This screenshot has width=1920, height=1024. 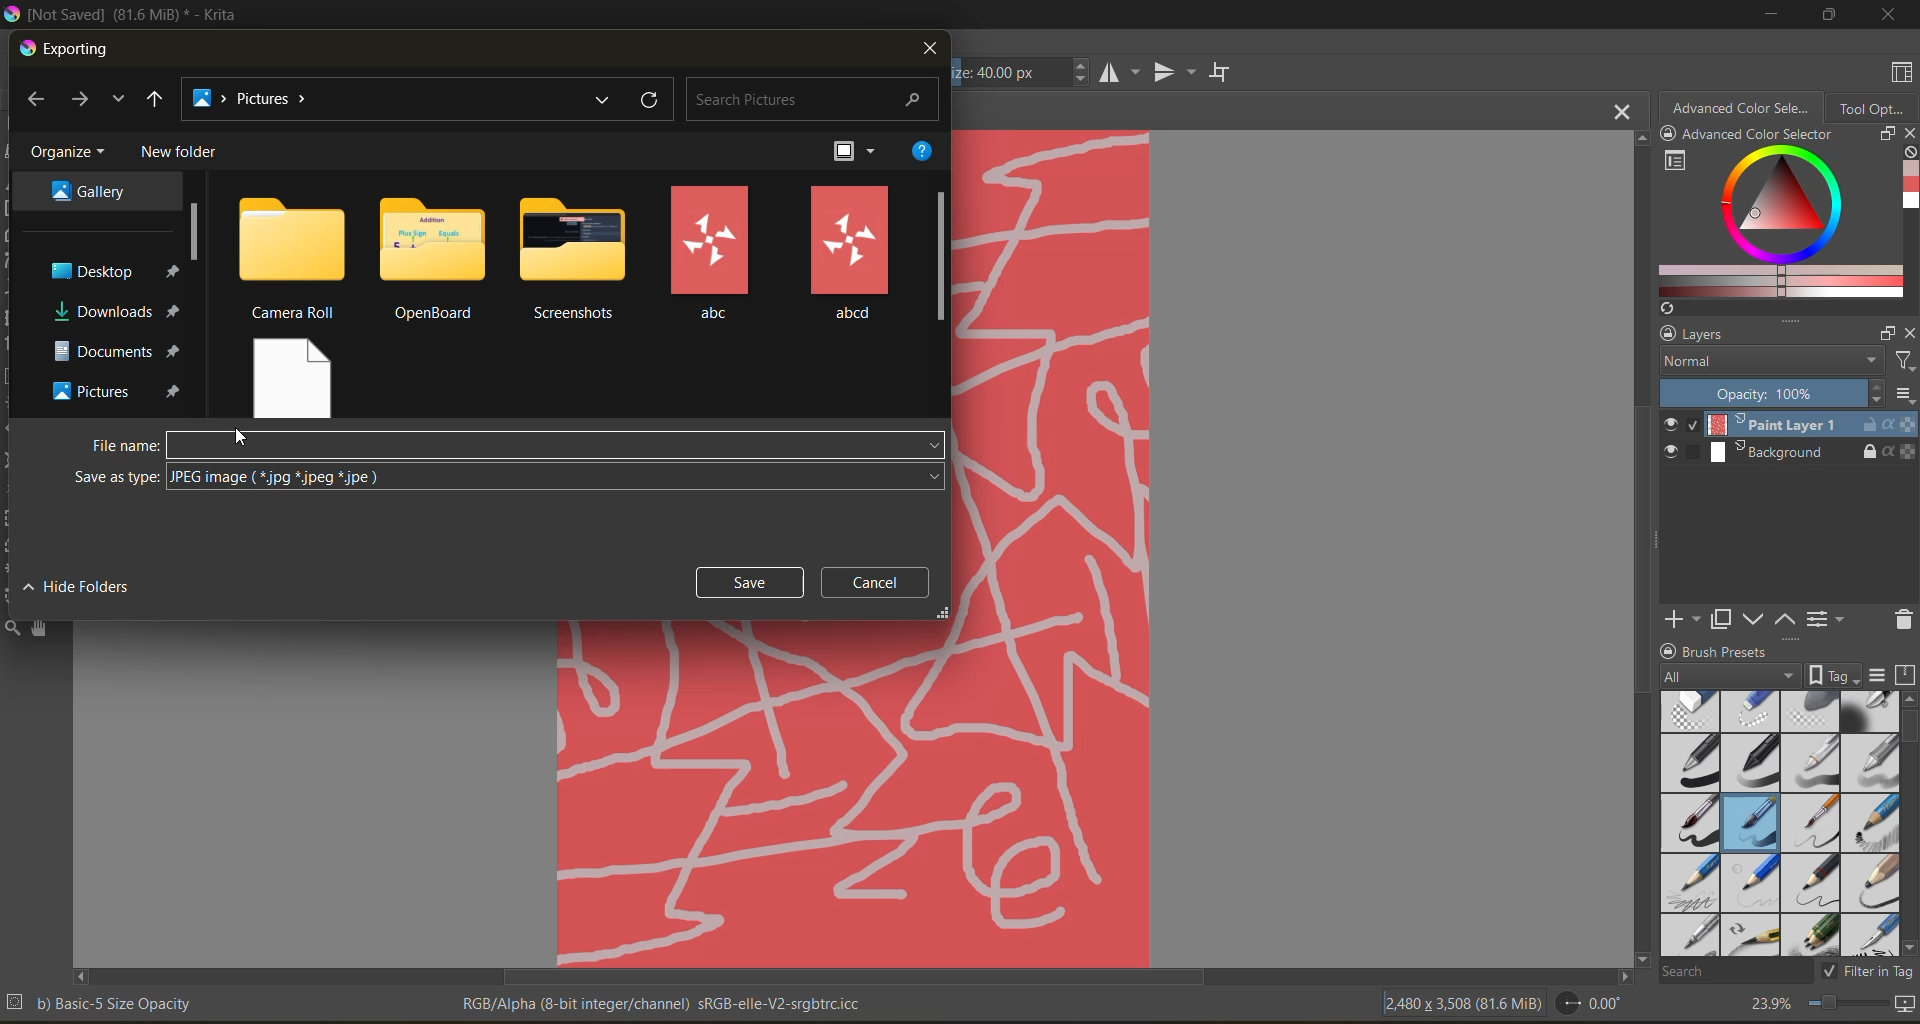 I want to click on save, so click(x=751, y=582).